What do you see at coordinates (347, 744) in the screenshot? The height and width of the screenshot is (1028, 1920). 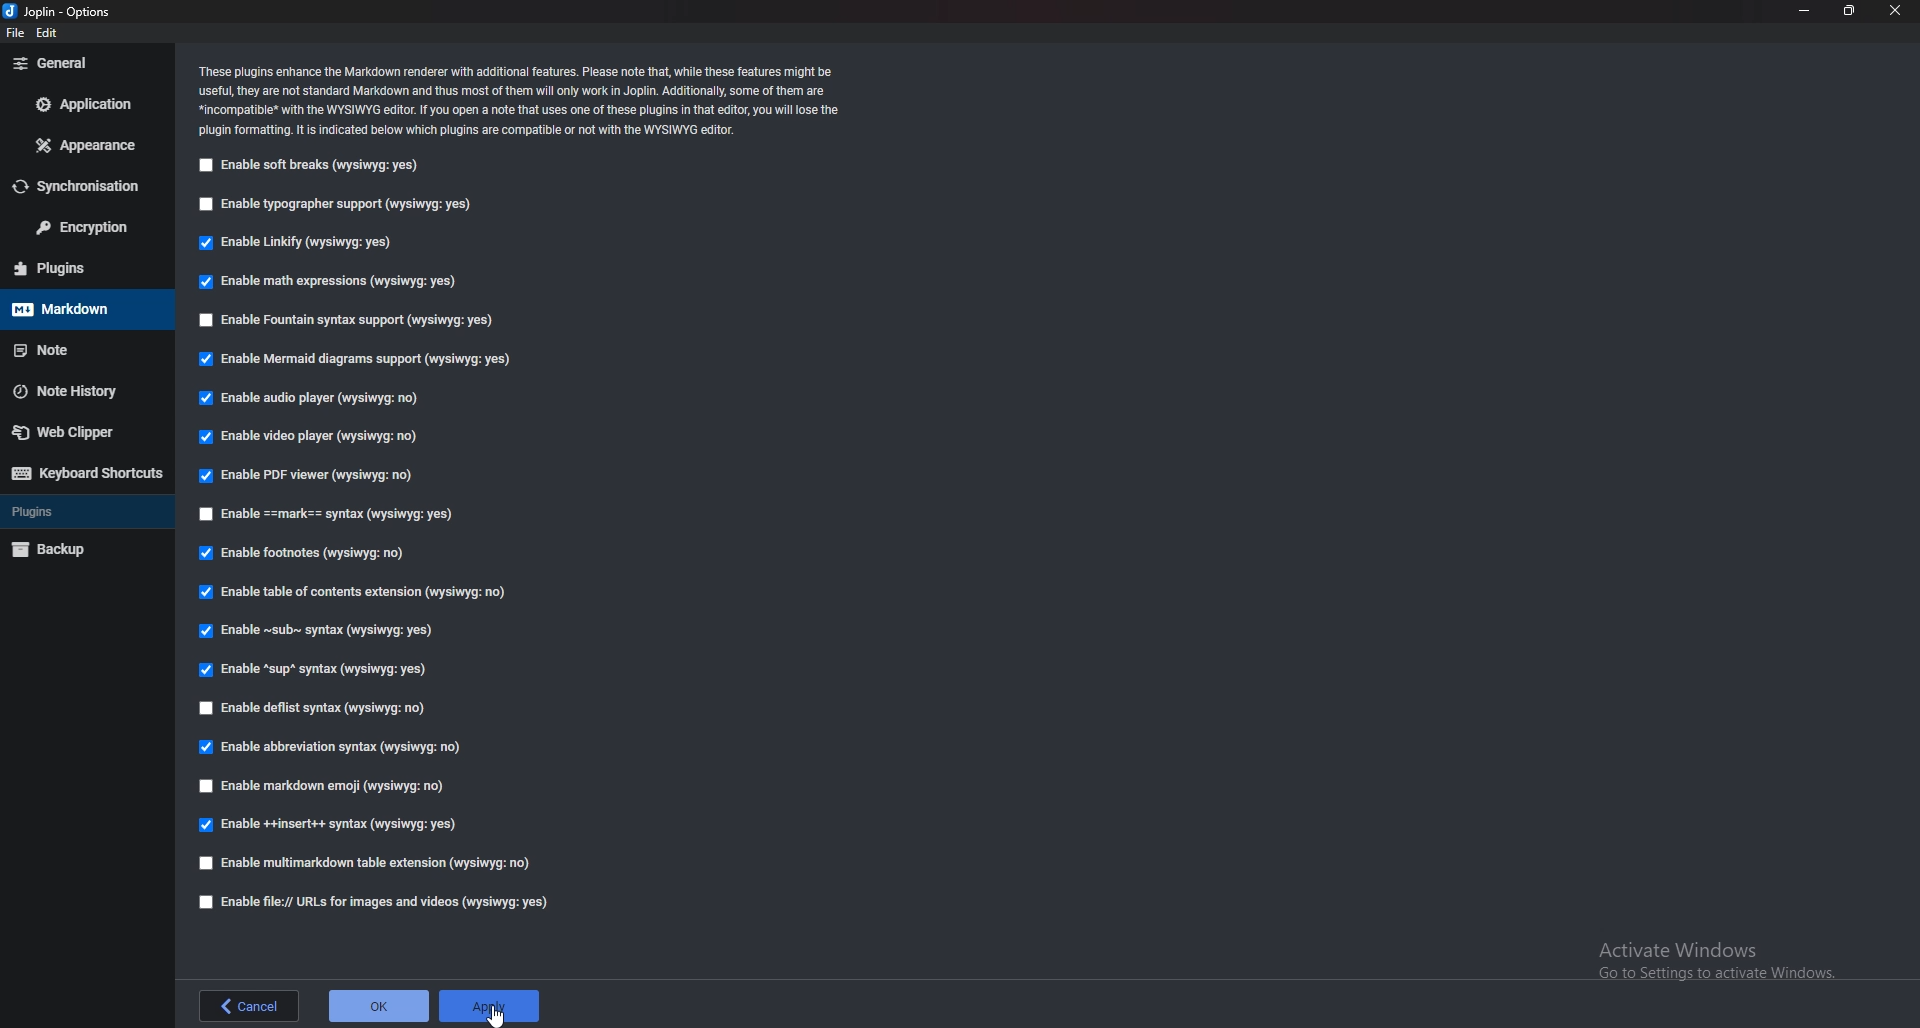 I see `Edible abbreviation syntax` at bounding box center [347, 744].